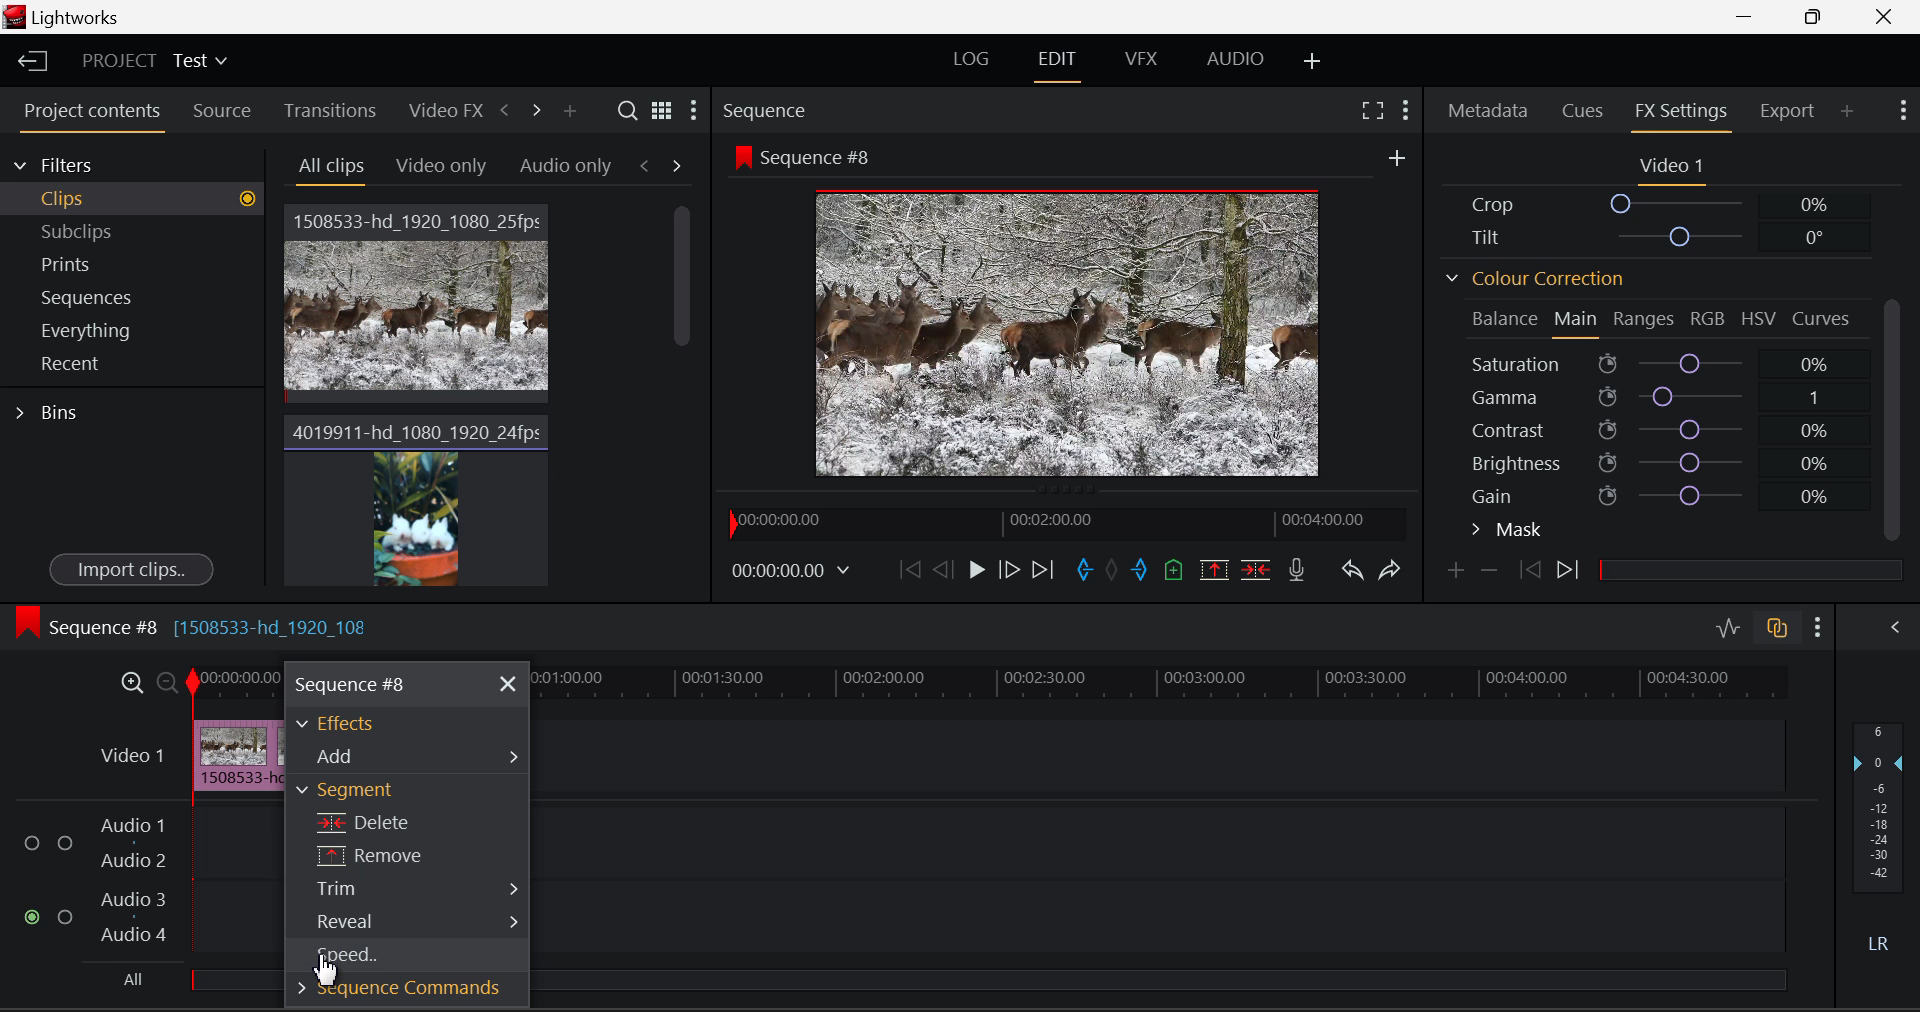 The width and height of the screenshot is (1920, 1012). Describe the element at coordinates (788, 568) in the screenshot. I see `Video Frame Time` at that location.